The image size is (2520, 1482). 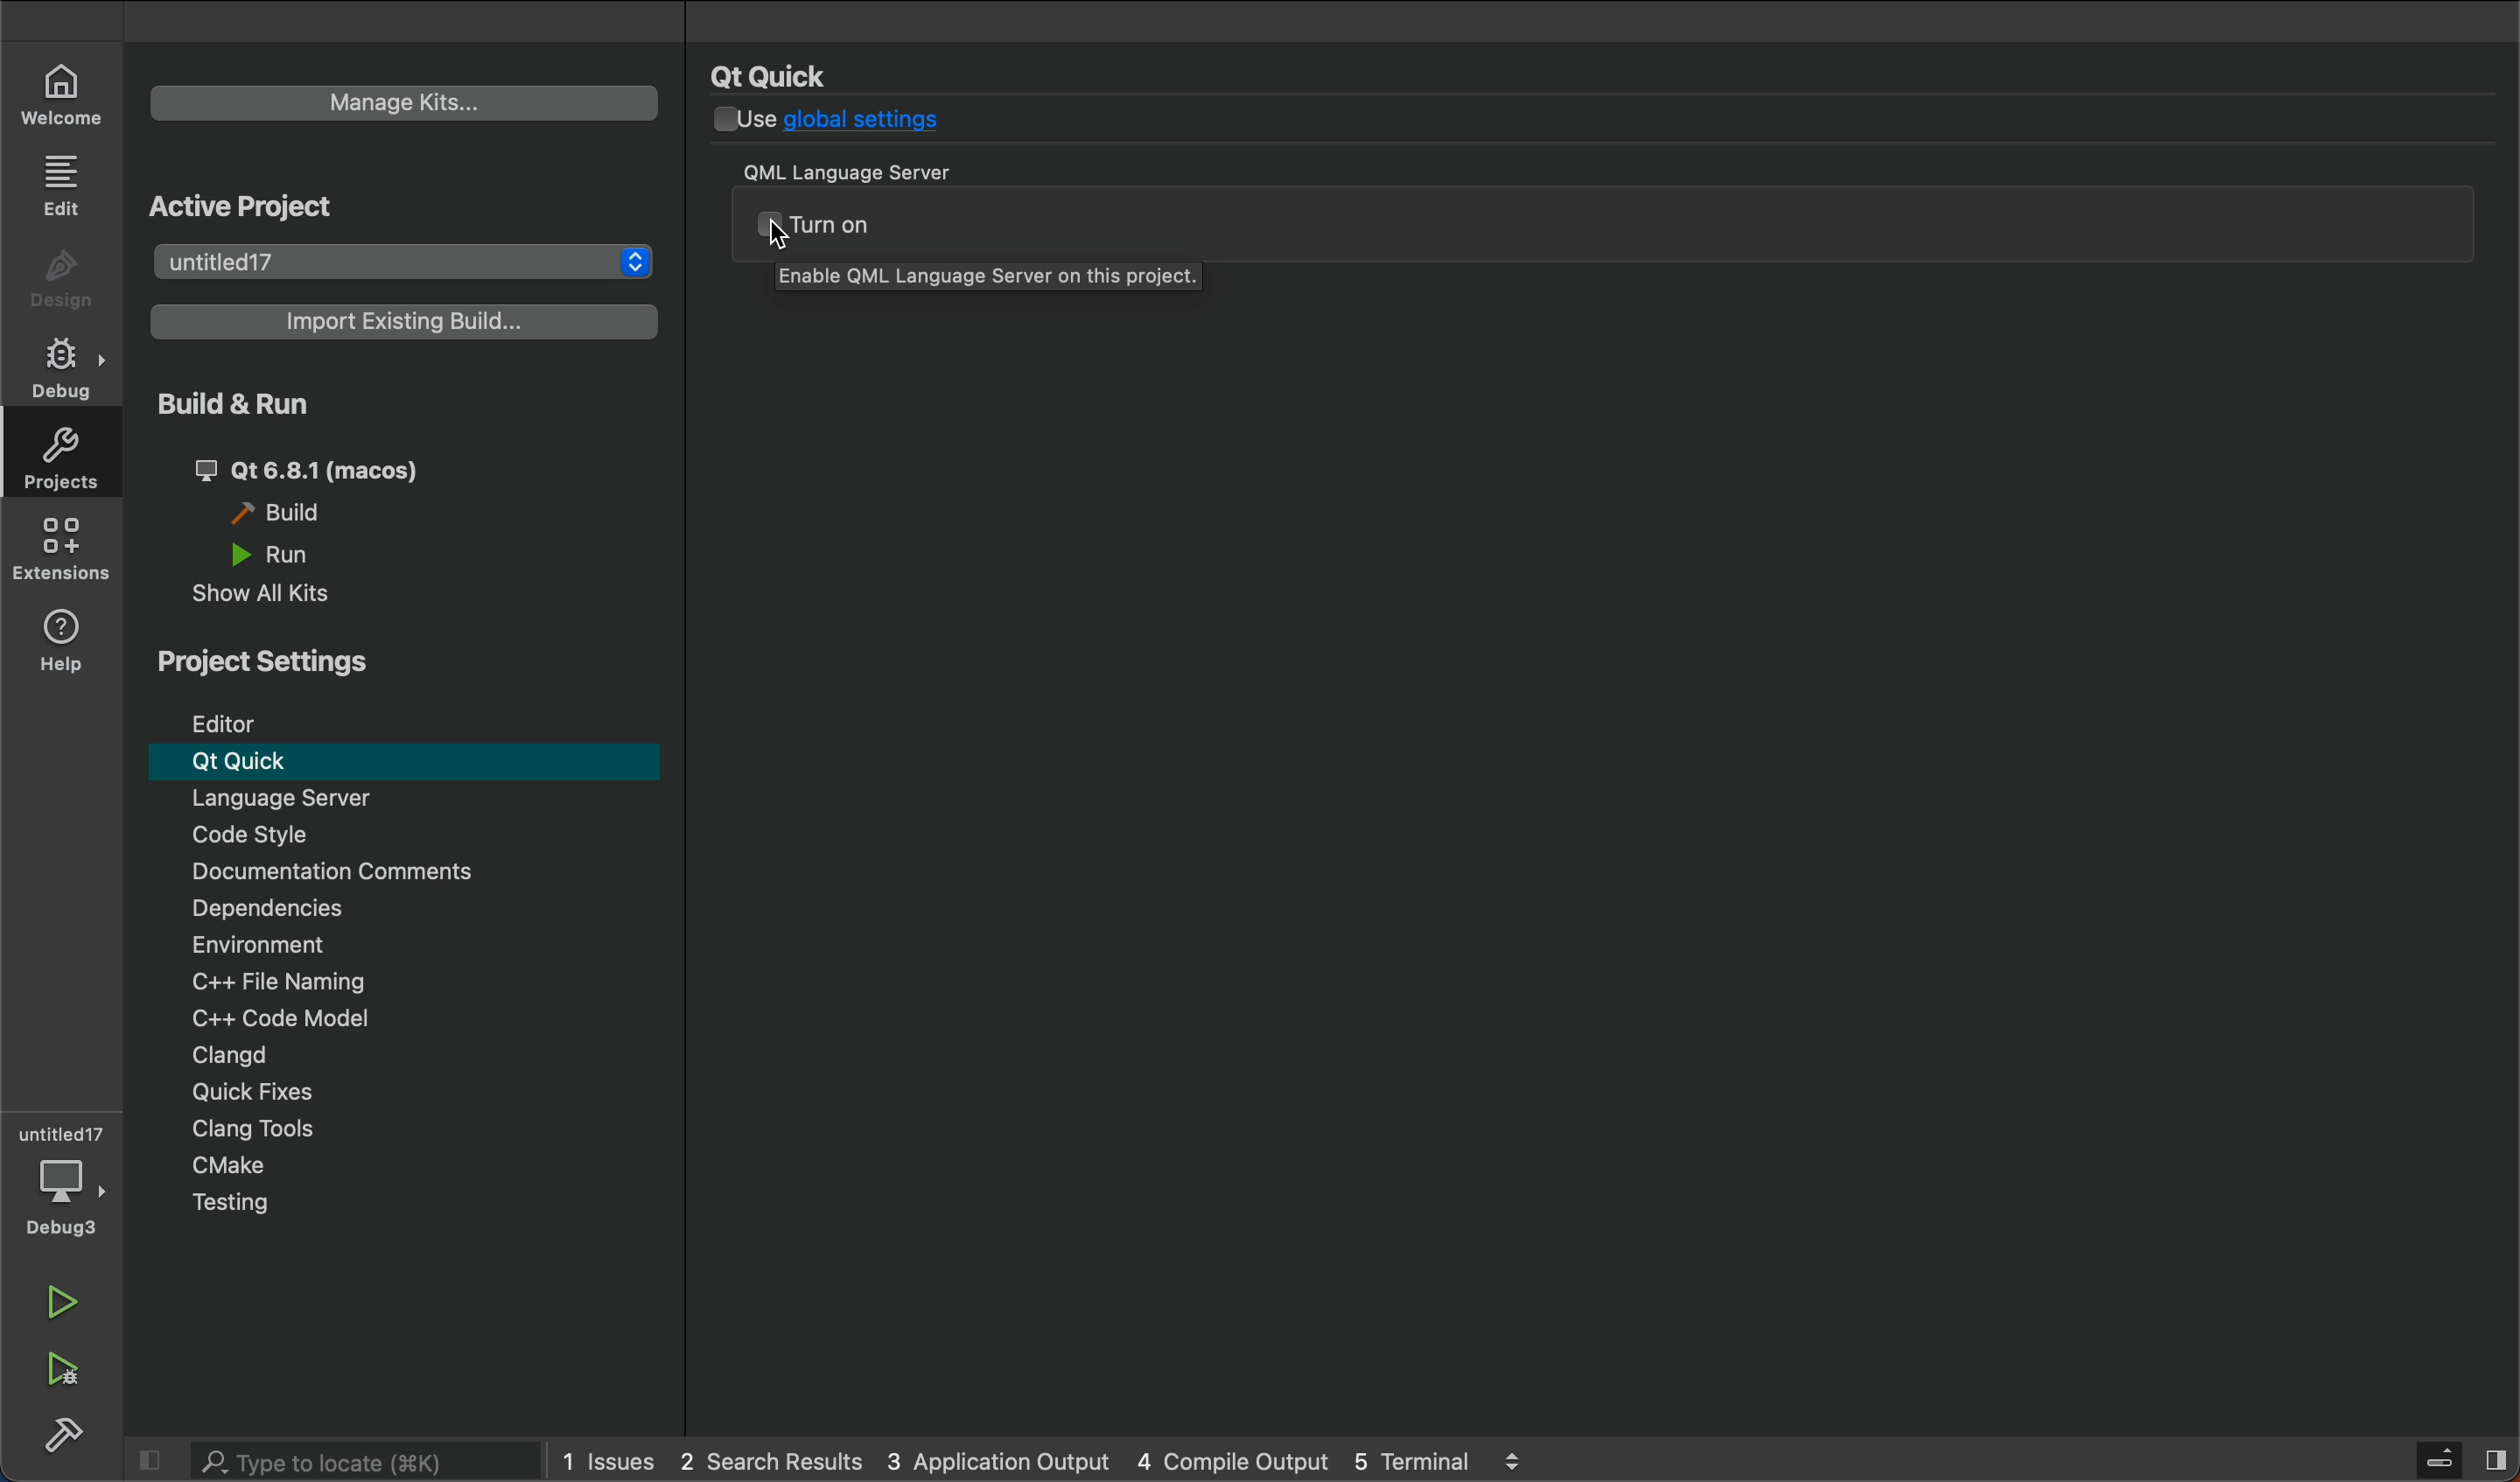 I want to click on run, so click(x=60, y=1299).